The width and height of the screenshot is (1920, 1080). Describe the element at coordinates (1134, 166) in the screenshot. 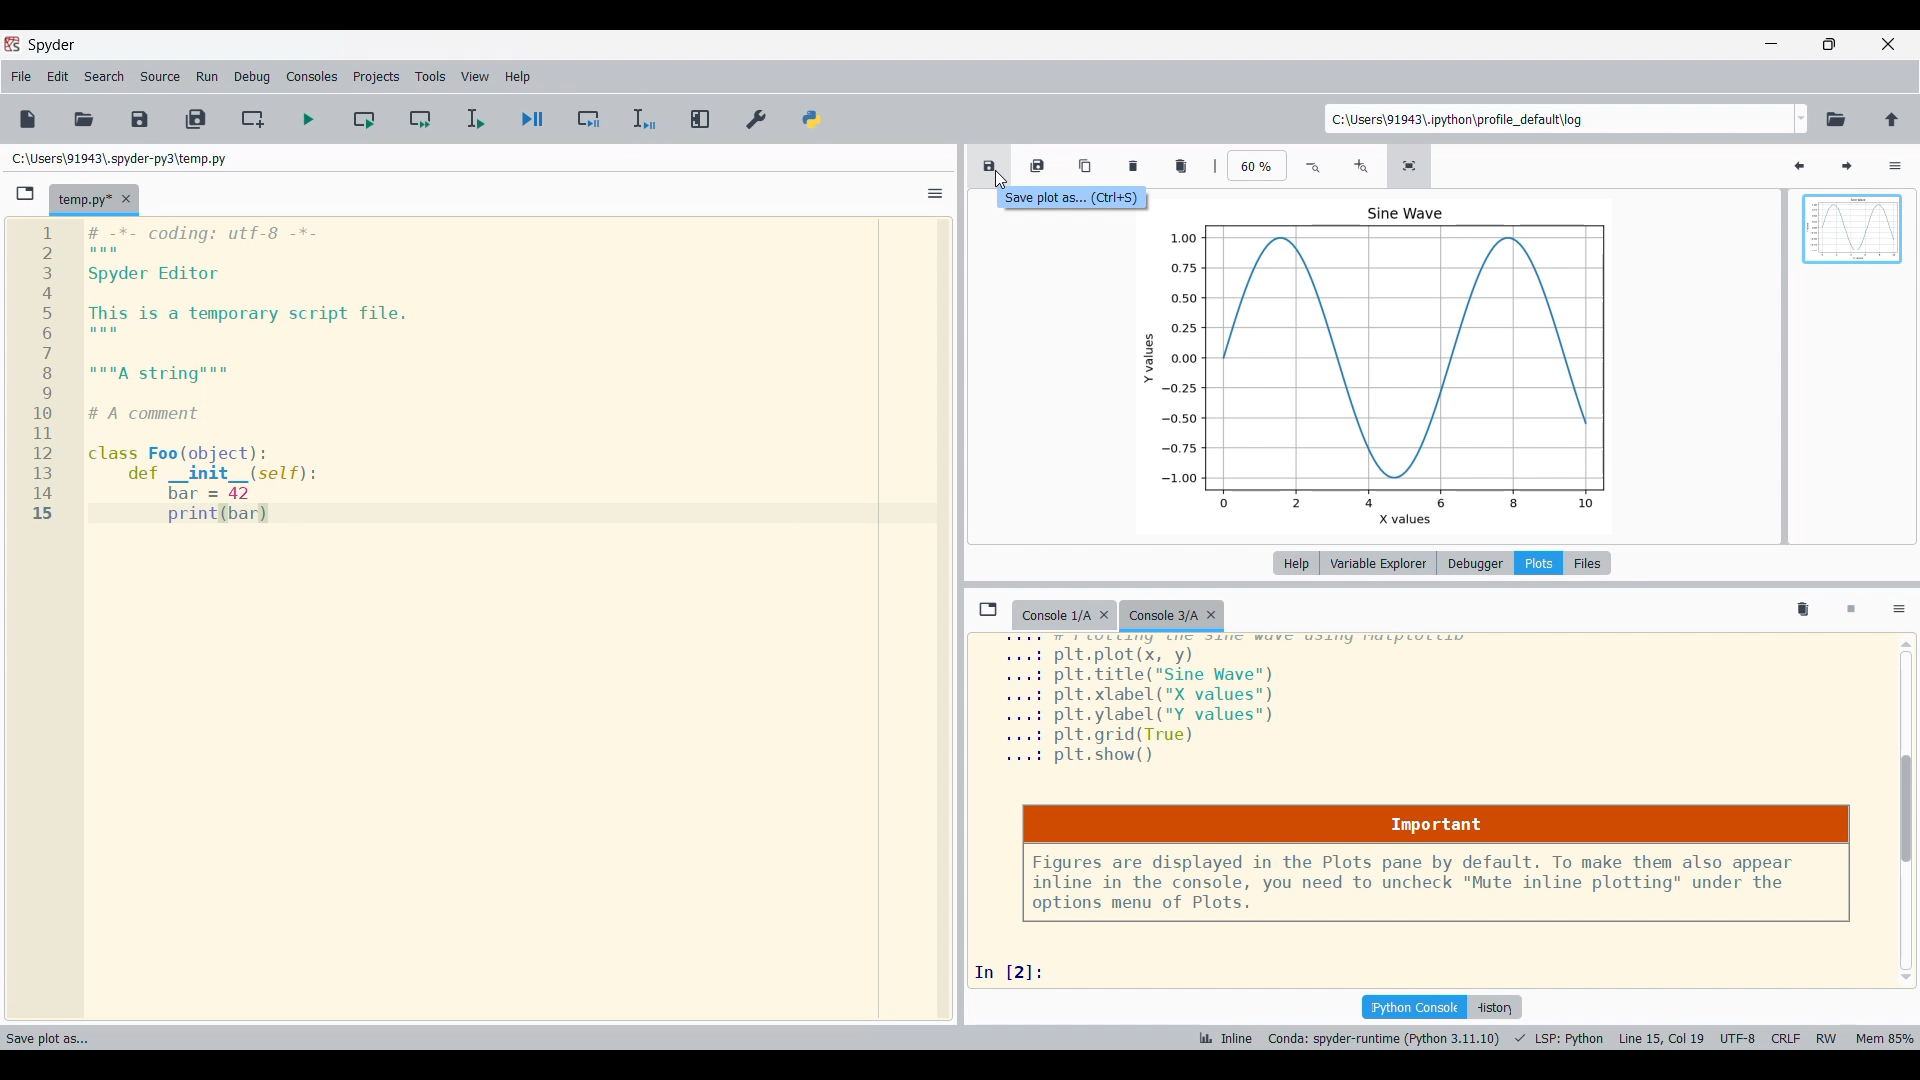

I see `Remove plot` at that location.